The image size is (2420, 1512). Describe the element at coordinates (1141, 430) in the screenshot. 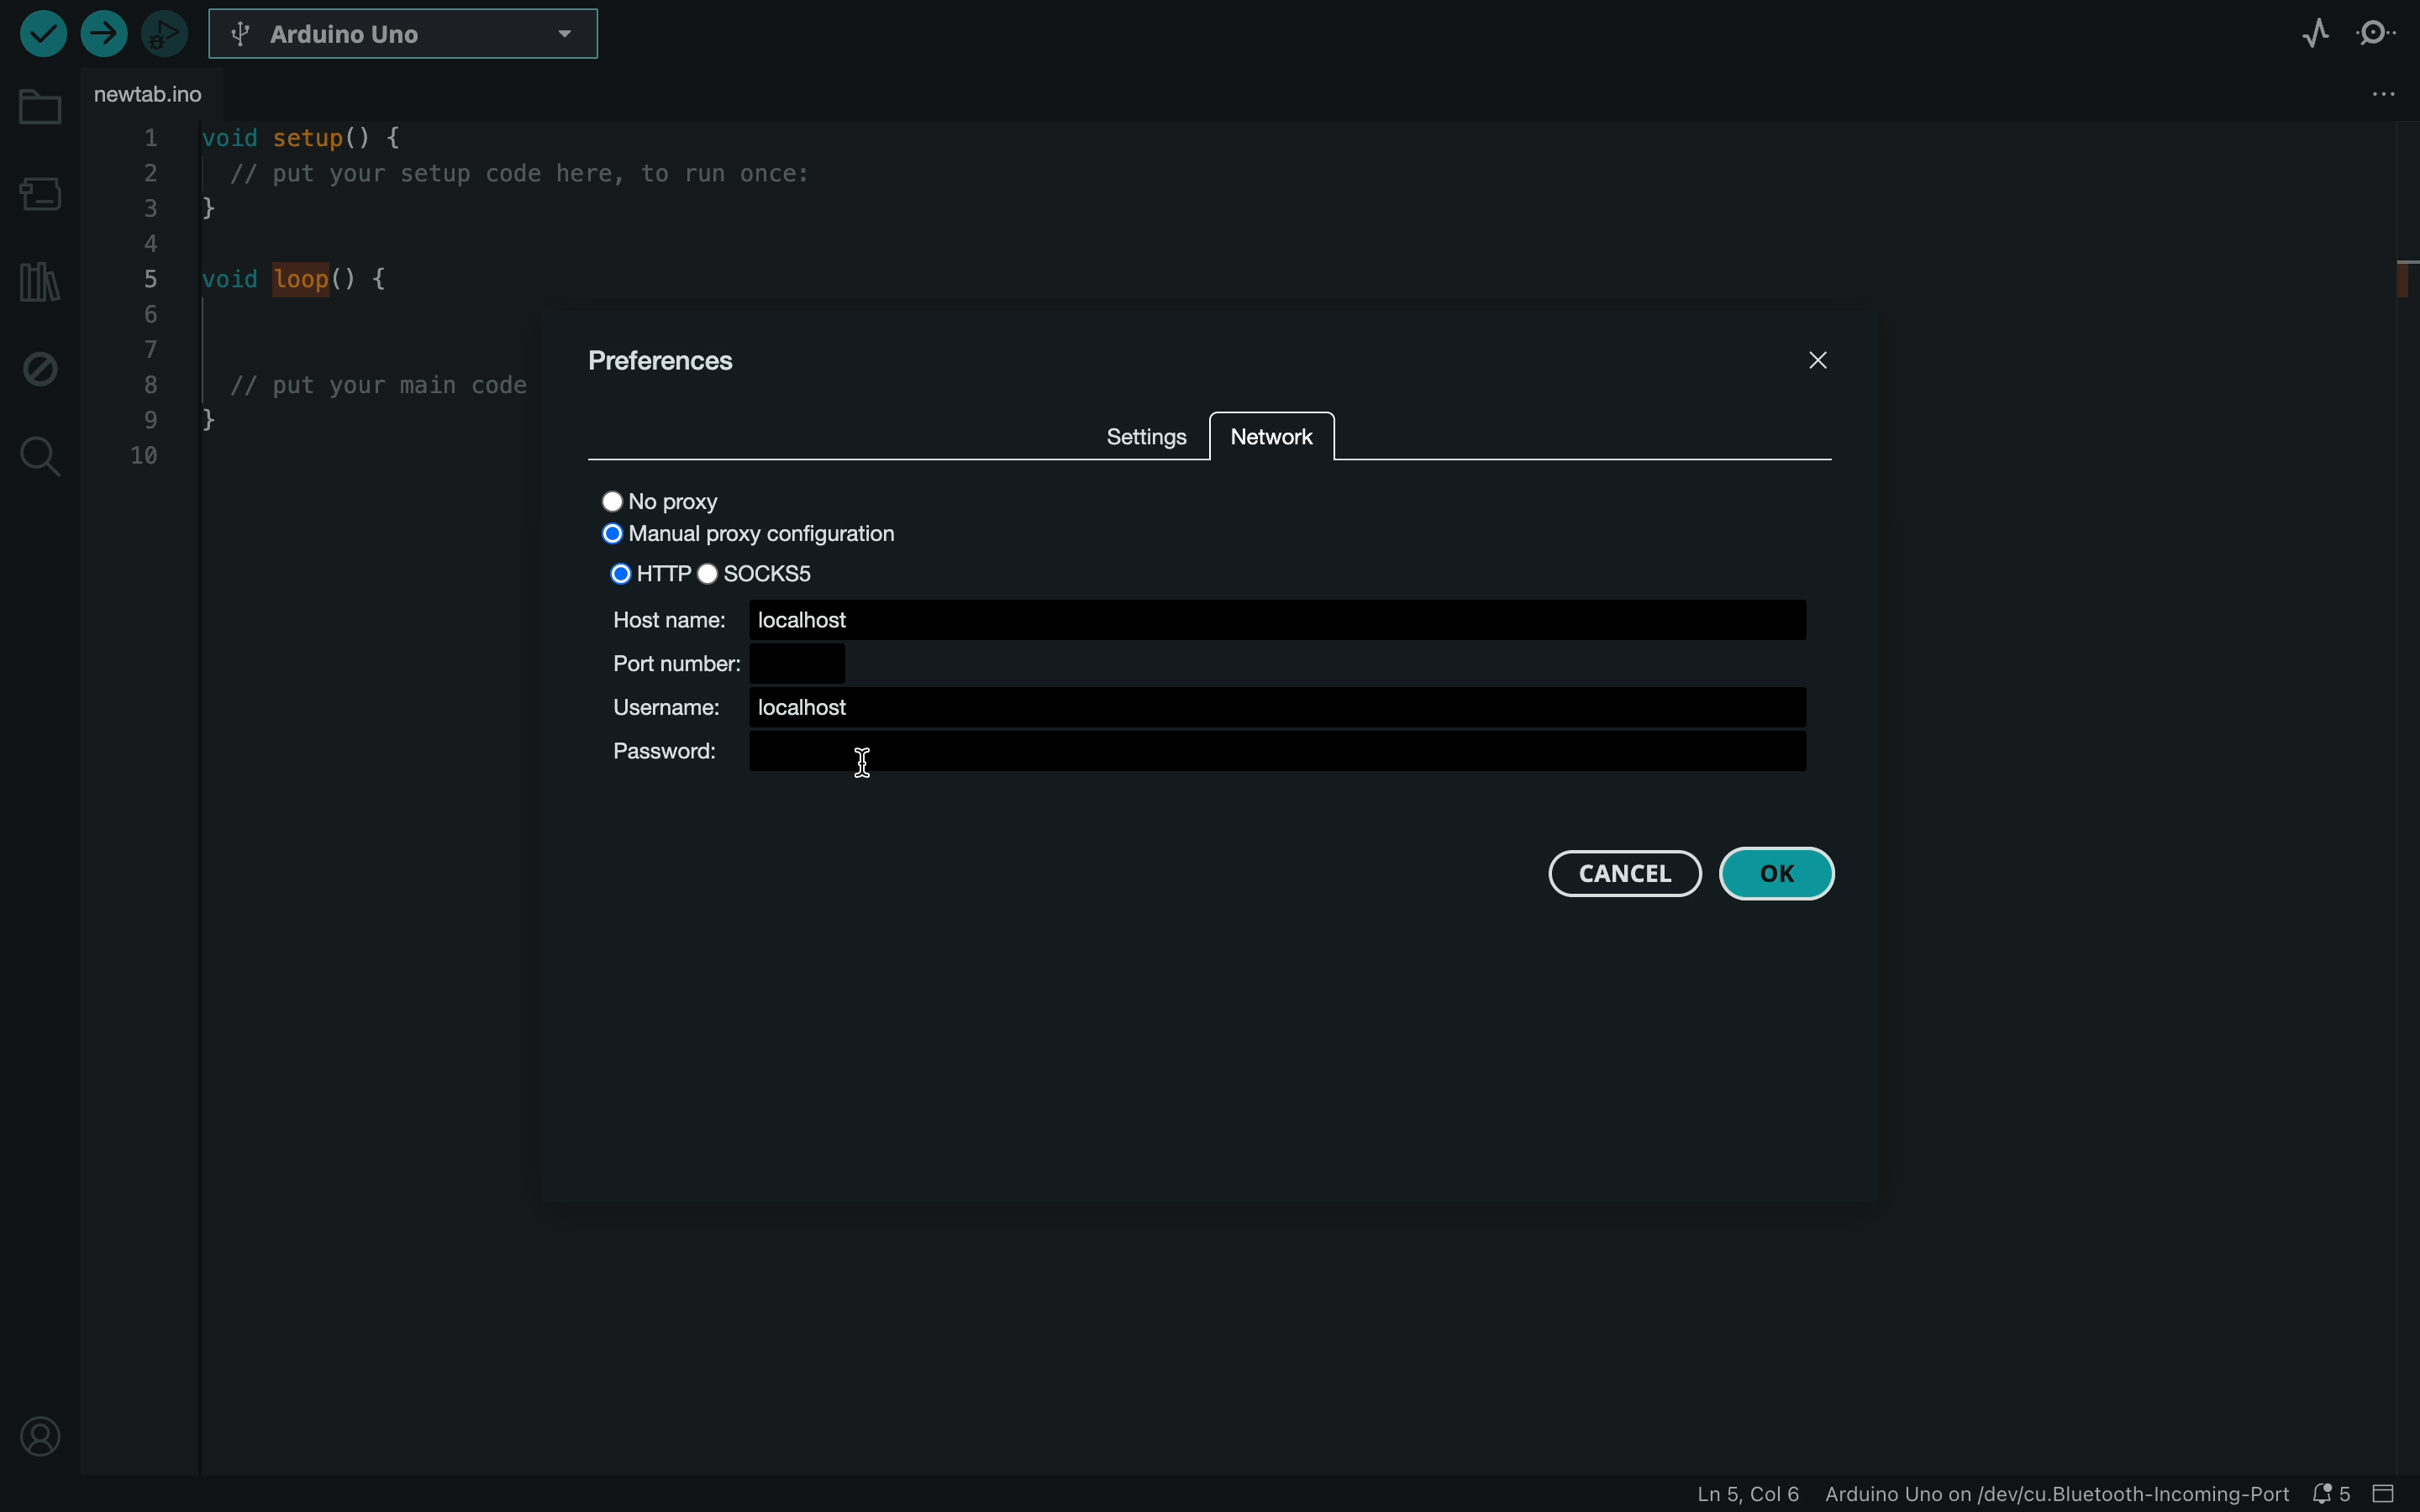

I see `settings` at that location.